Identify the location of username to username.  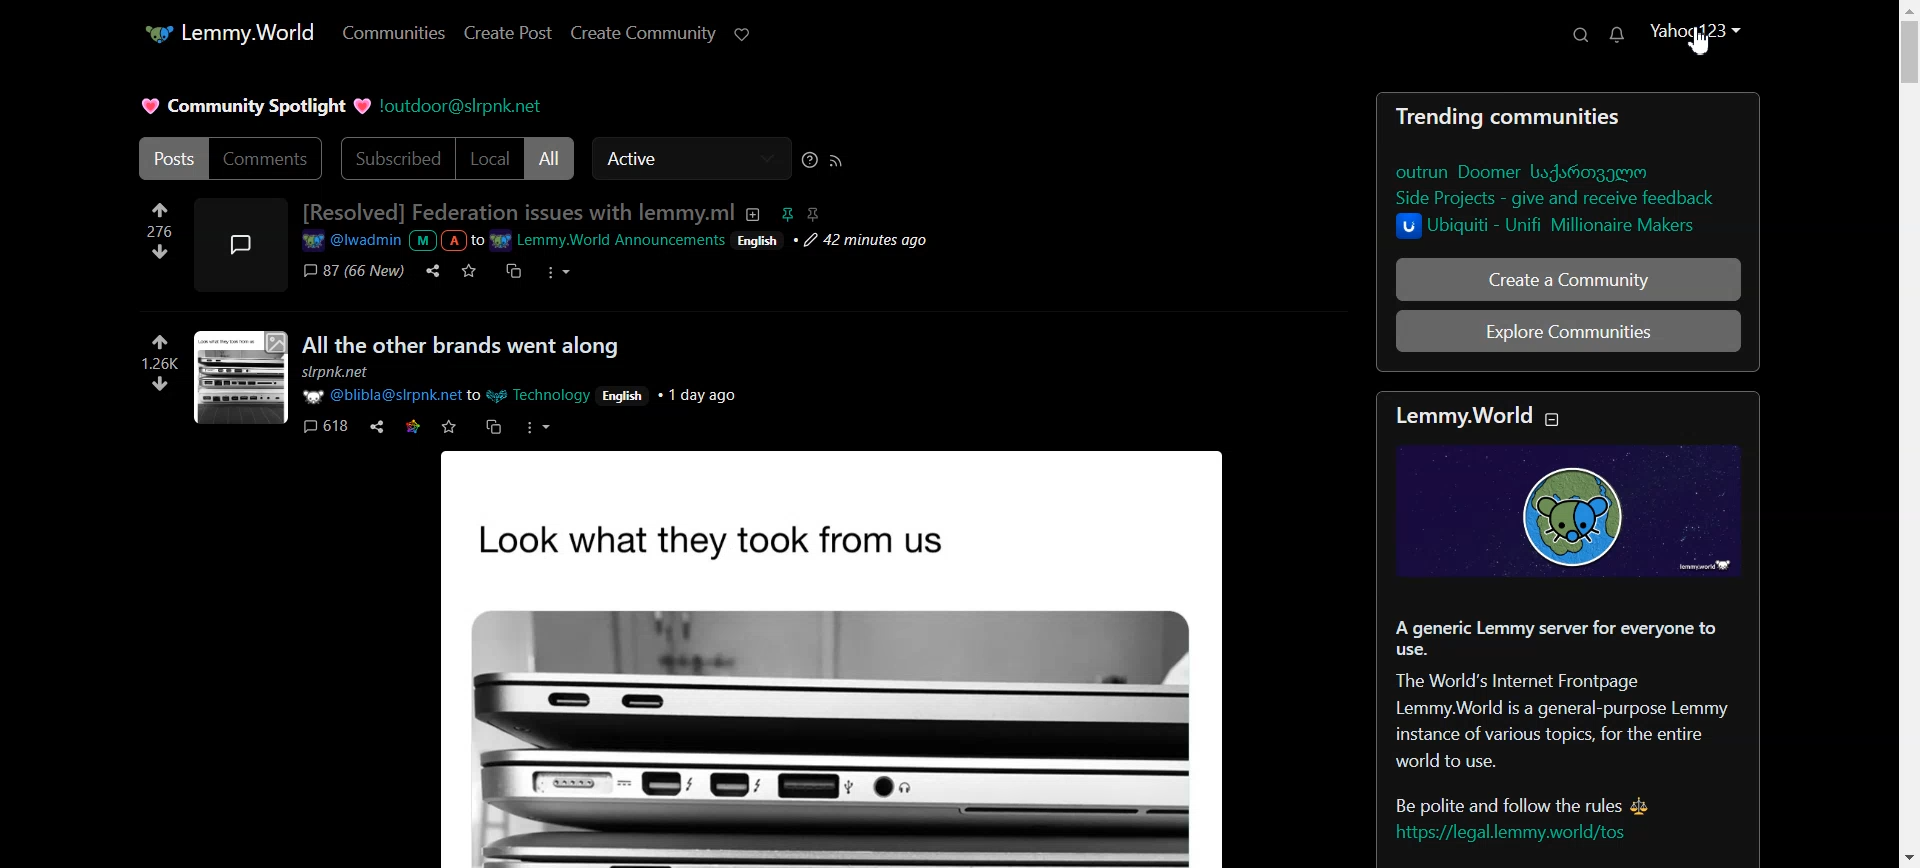
(447, 397).